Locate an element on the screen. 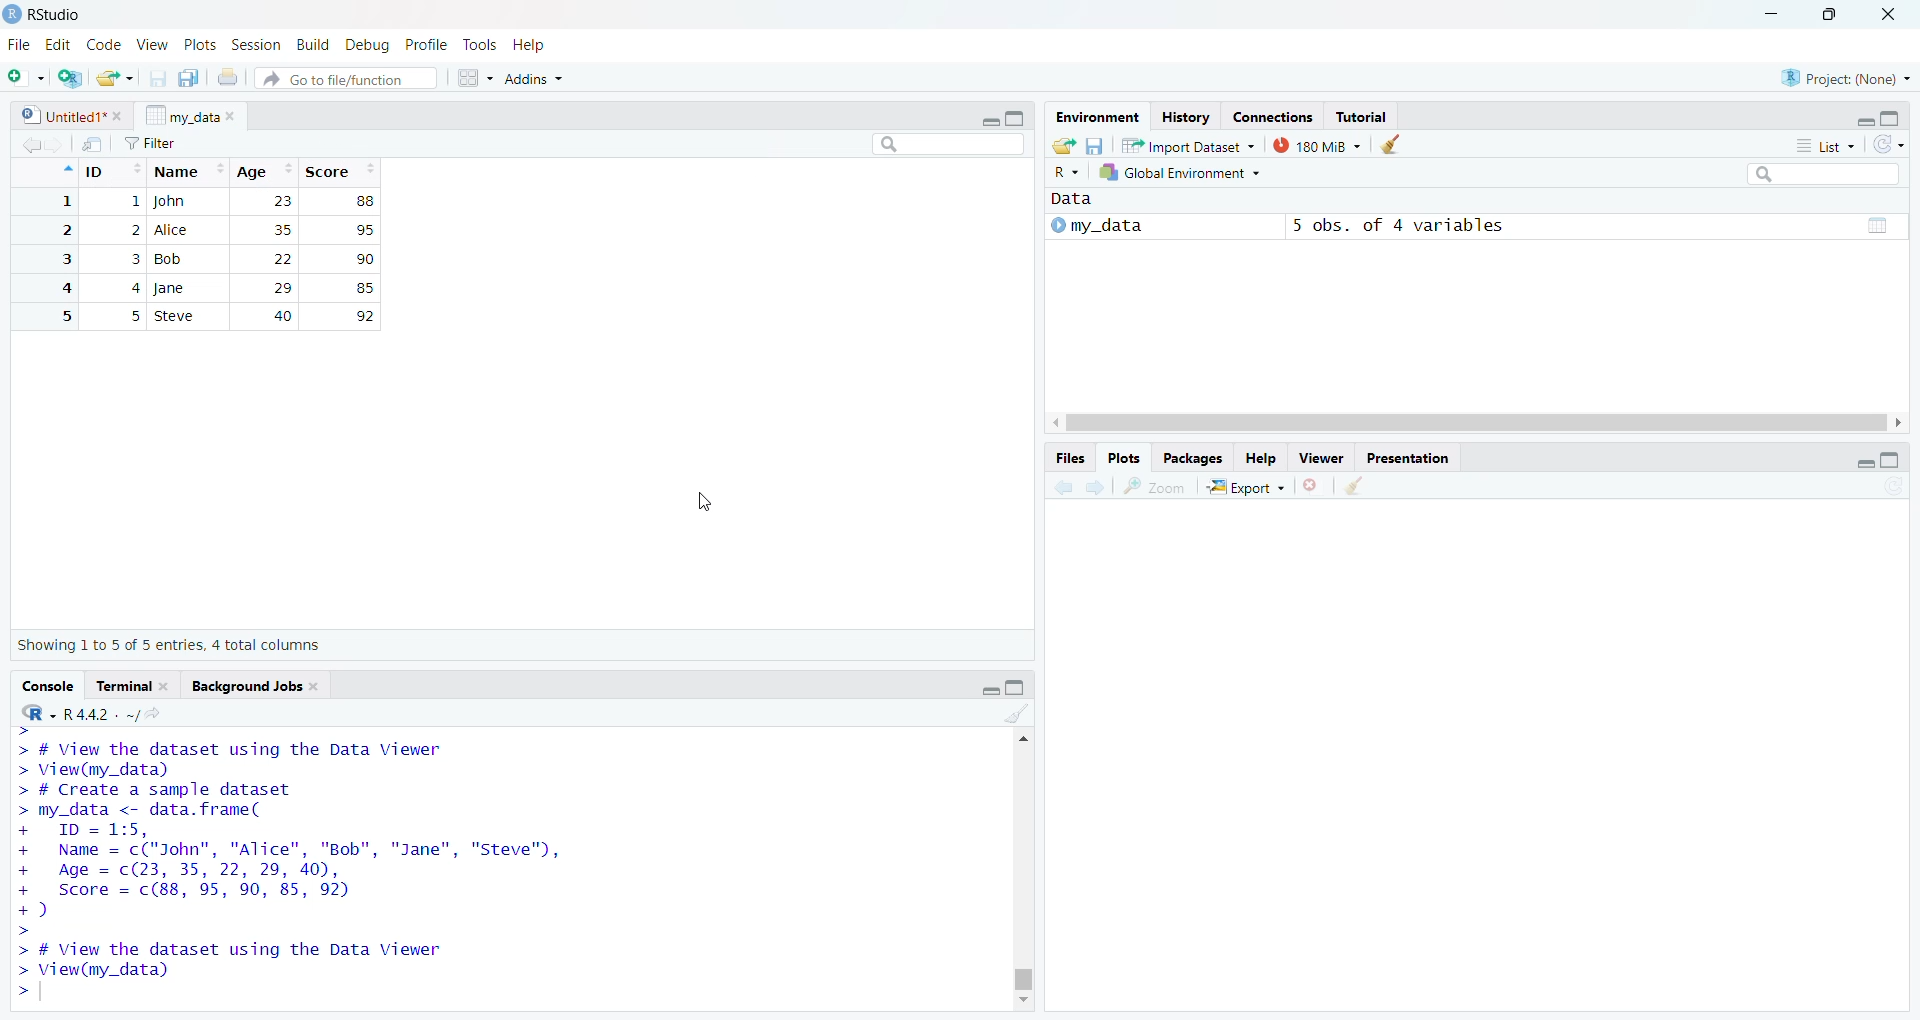 This screenshot has width=1920, height=1020. List of the objects in the Environment is located at coordinates (1890, 146).